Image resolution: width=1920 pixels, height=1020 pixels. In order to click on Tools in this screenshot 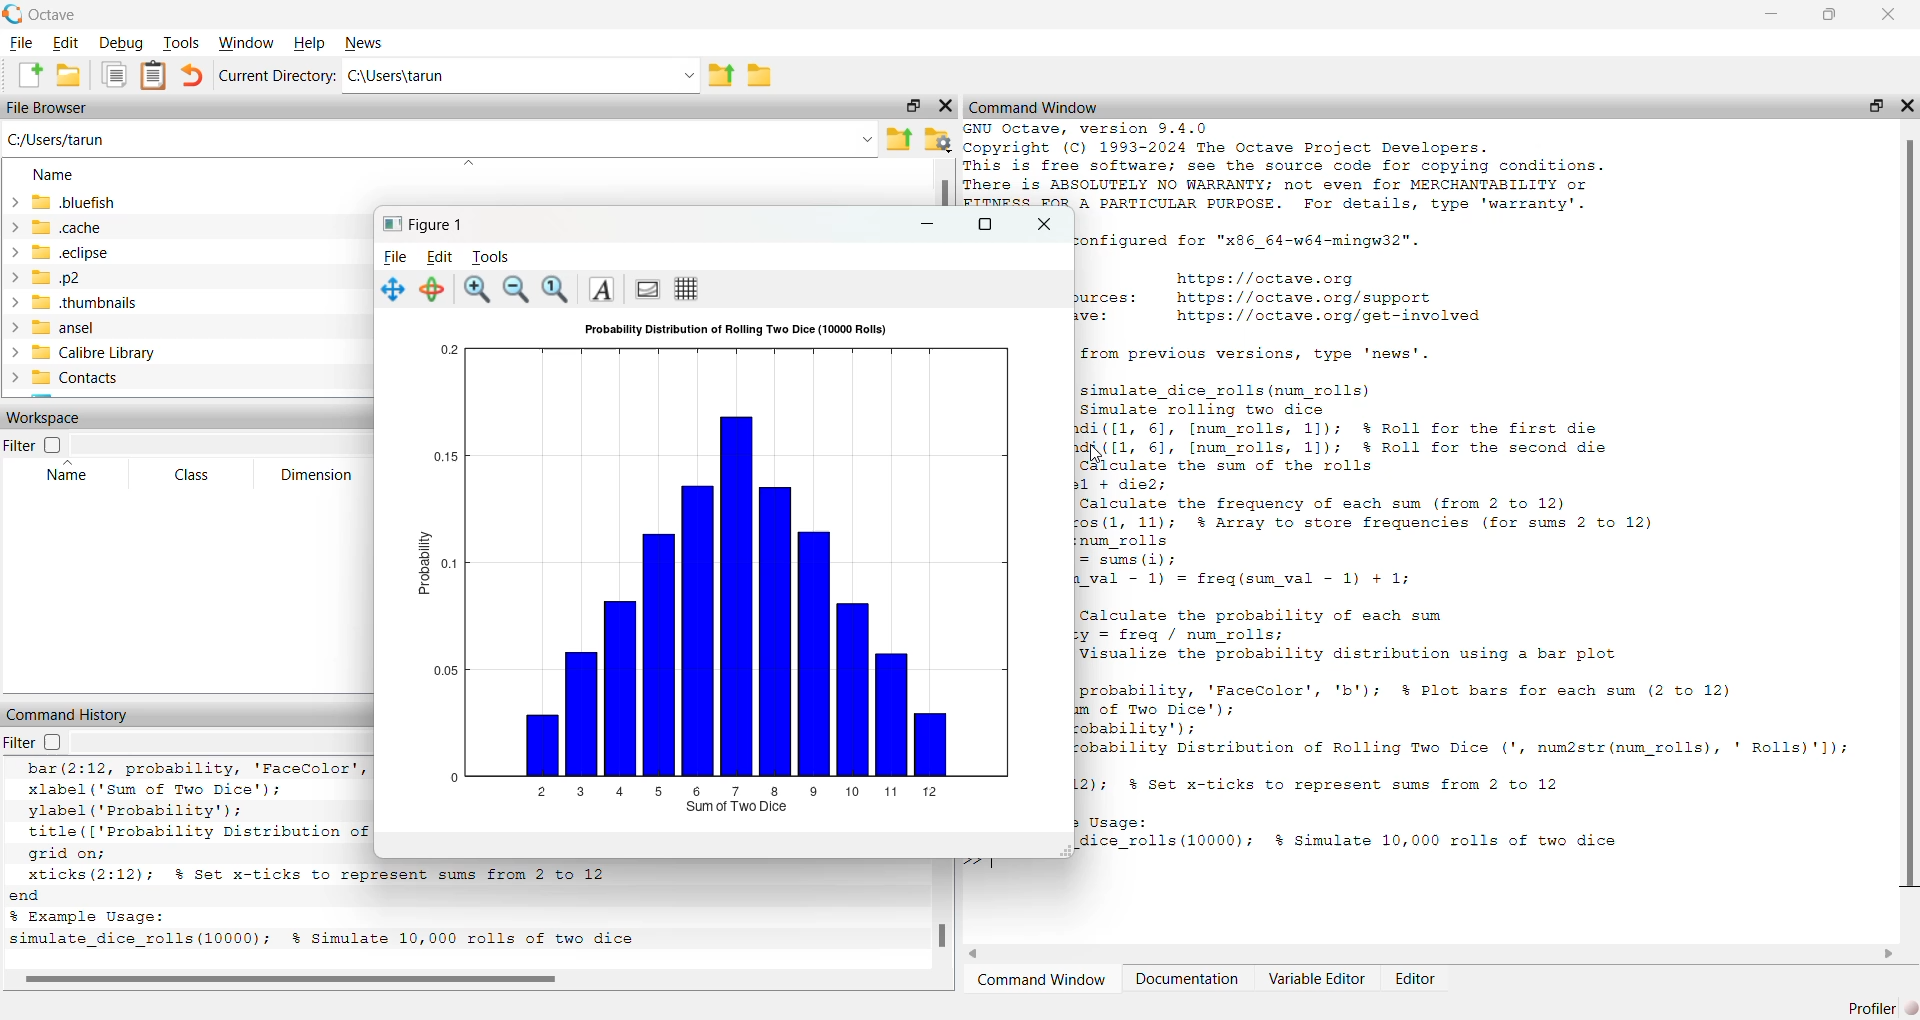, I will do `click(496, 258)`.